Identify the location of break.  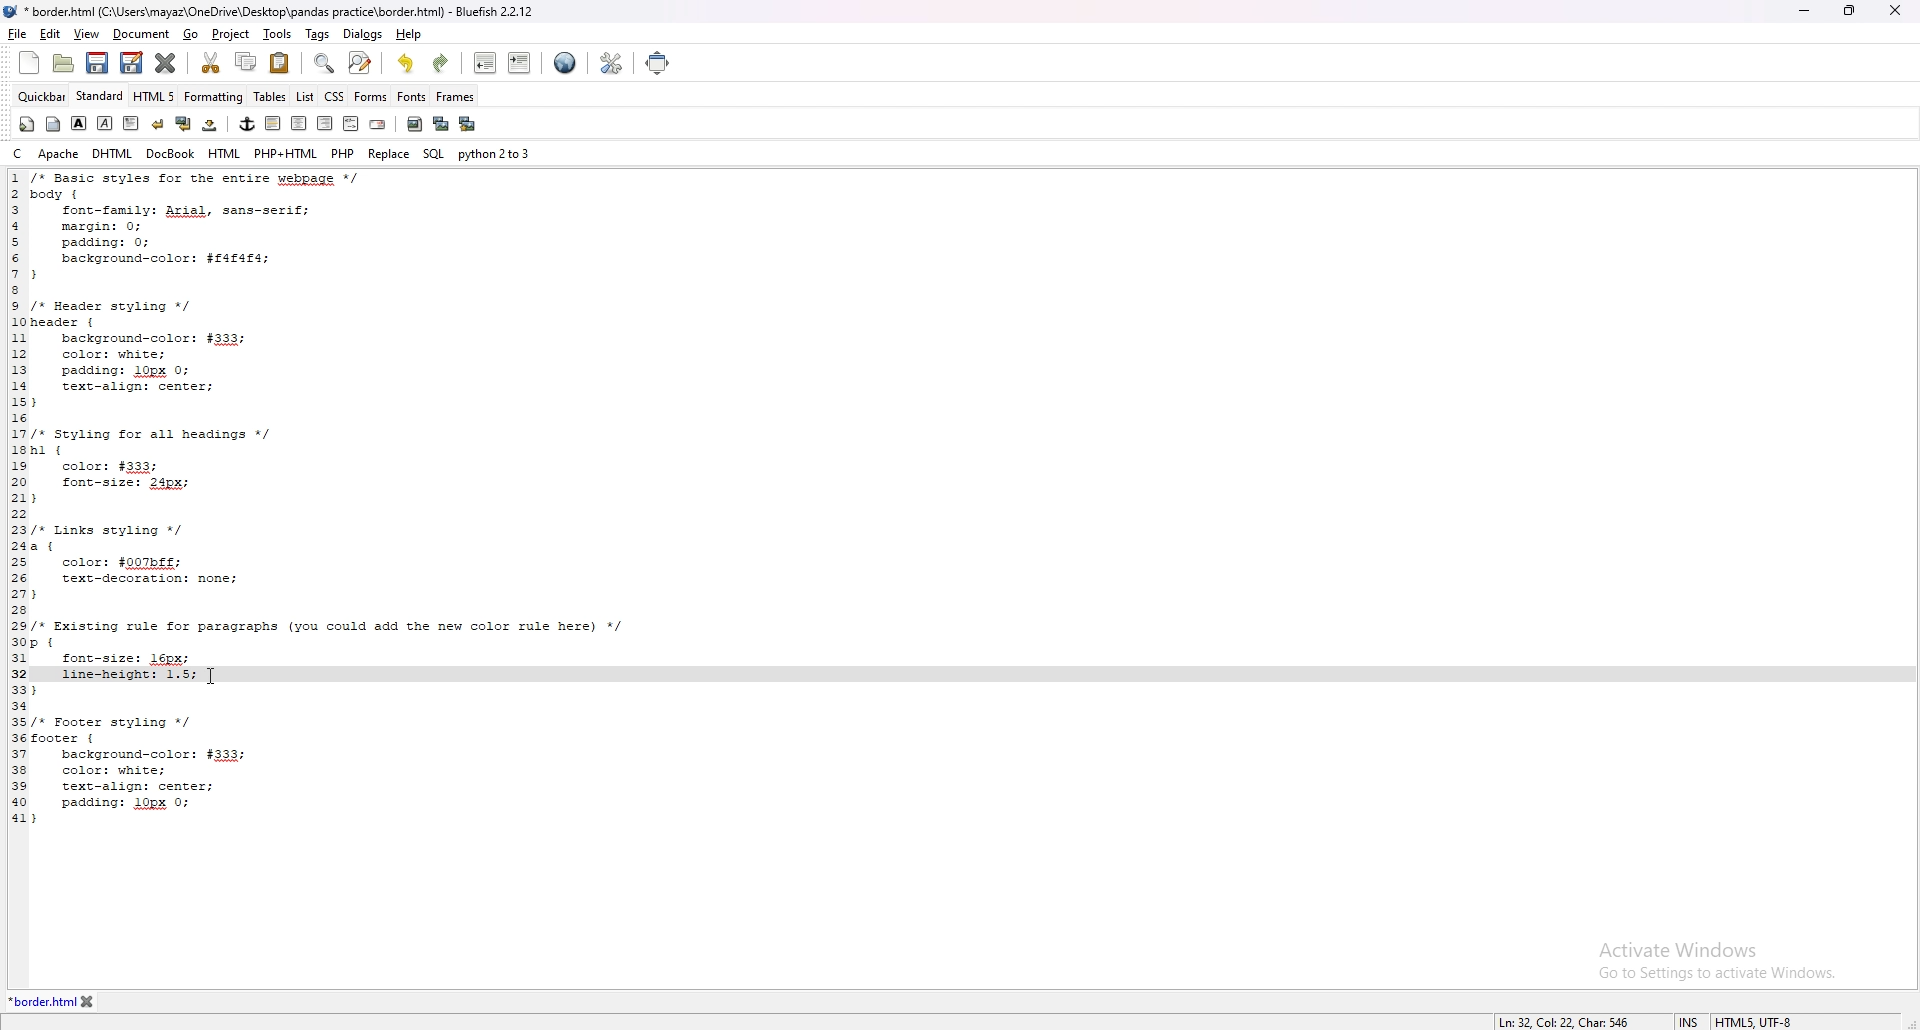
(159, 122).